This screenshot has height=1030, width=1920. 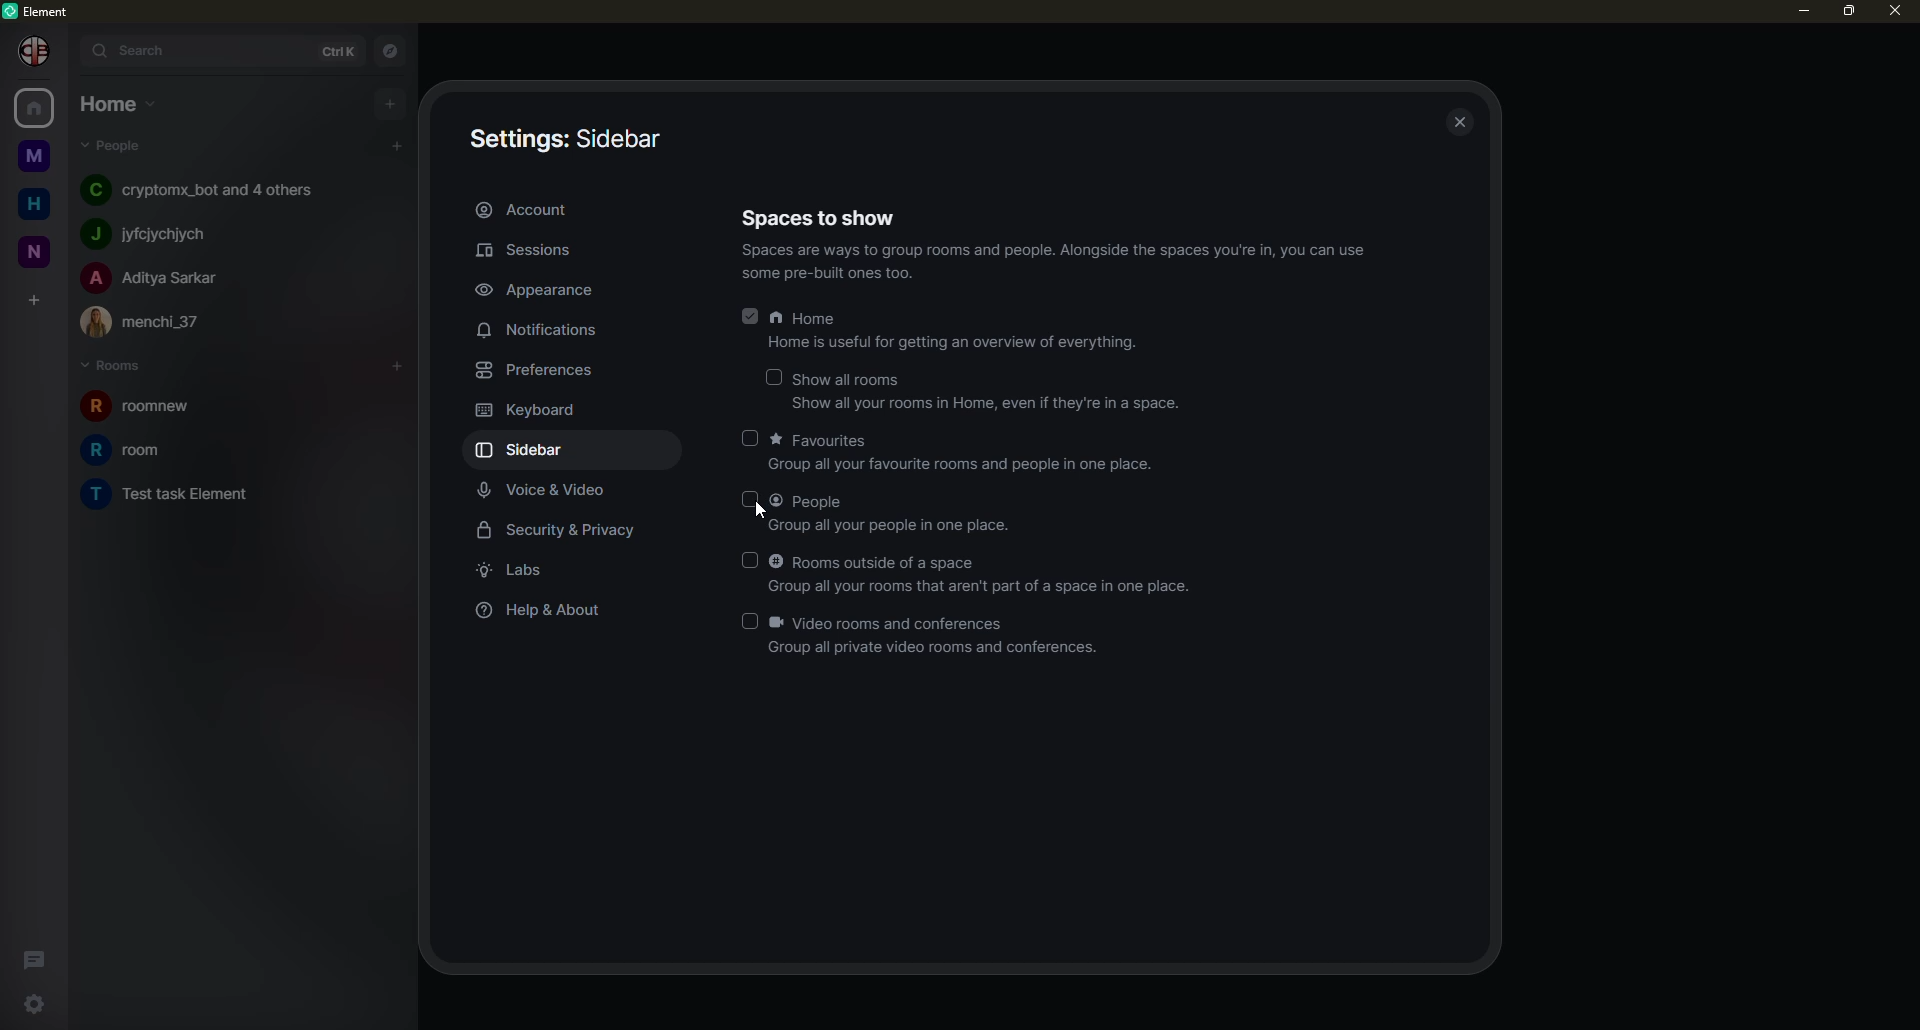 I want to click on favorites, so click(x=967, y=452).